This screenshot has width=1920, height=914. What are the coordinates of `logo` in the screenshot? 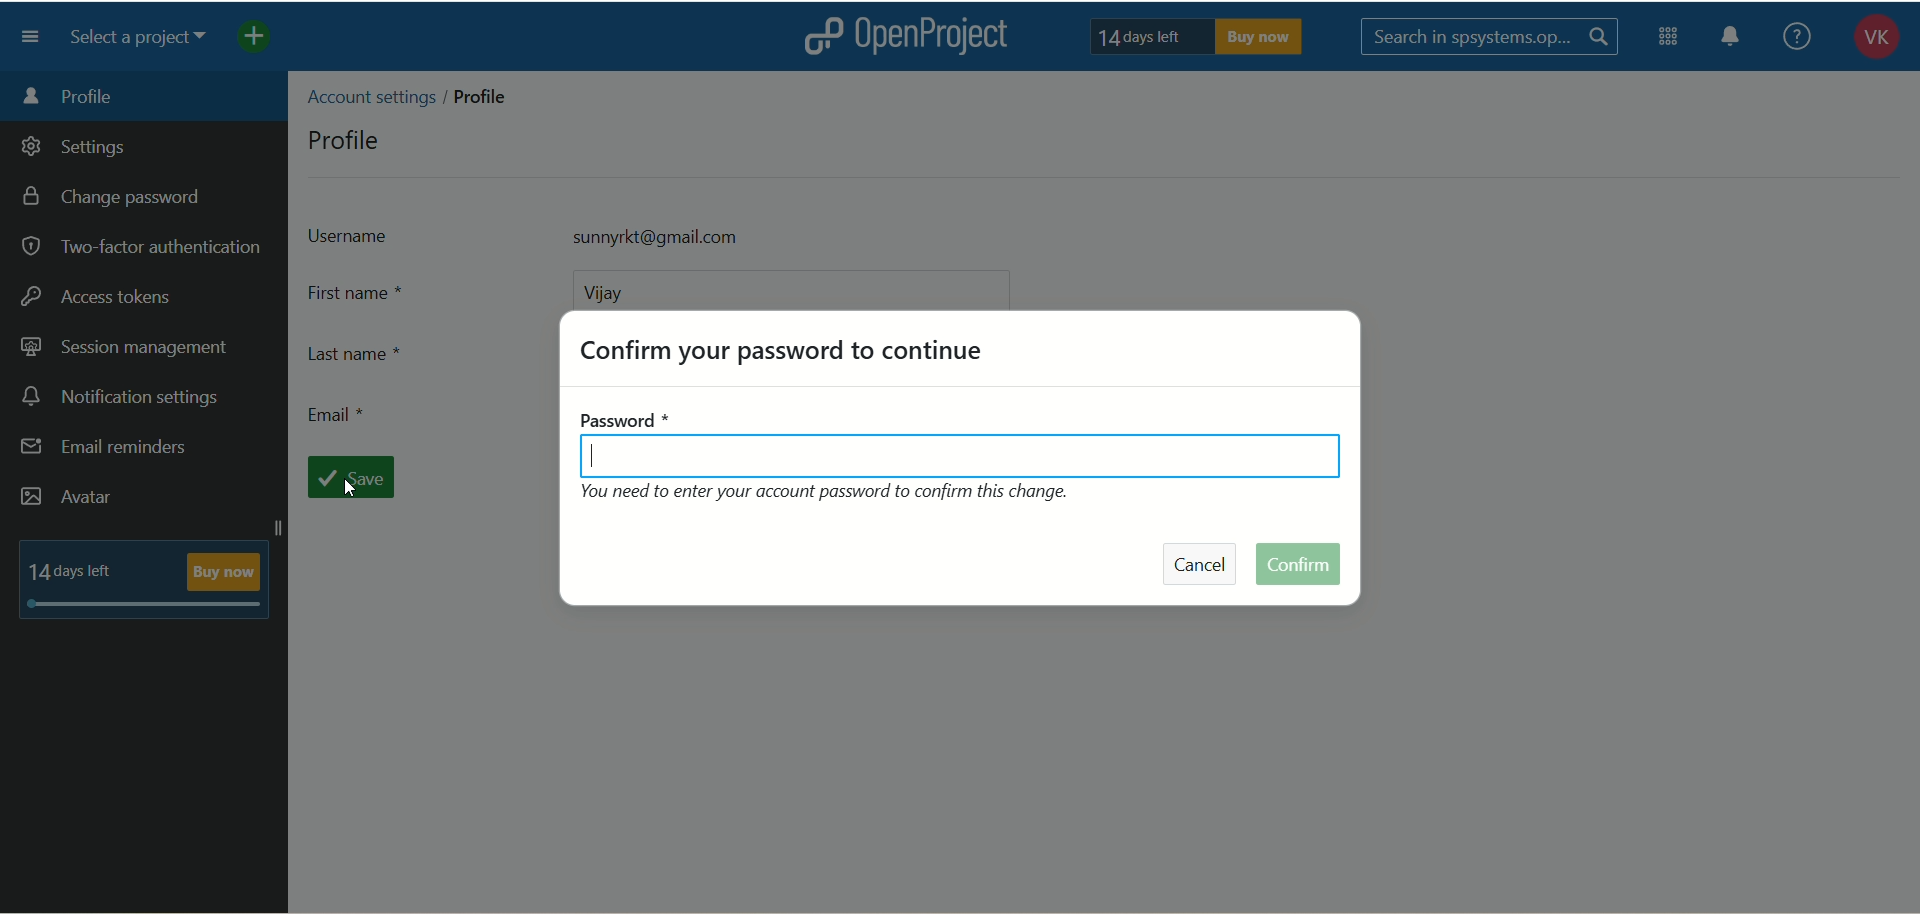 It's located at (821, 35).